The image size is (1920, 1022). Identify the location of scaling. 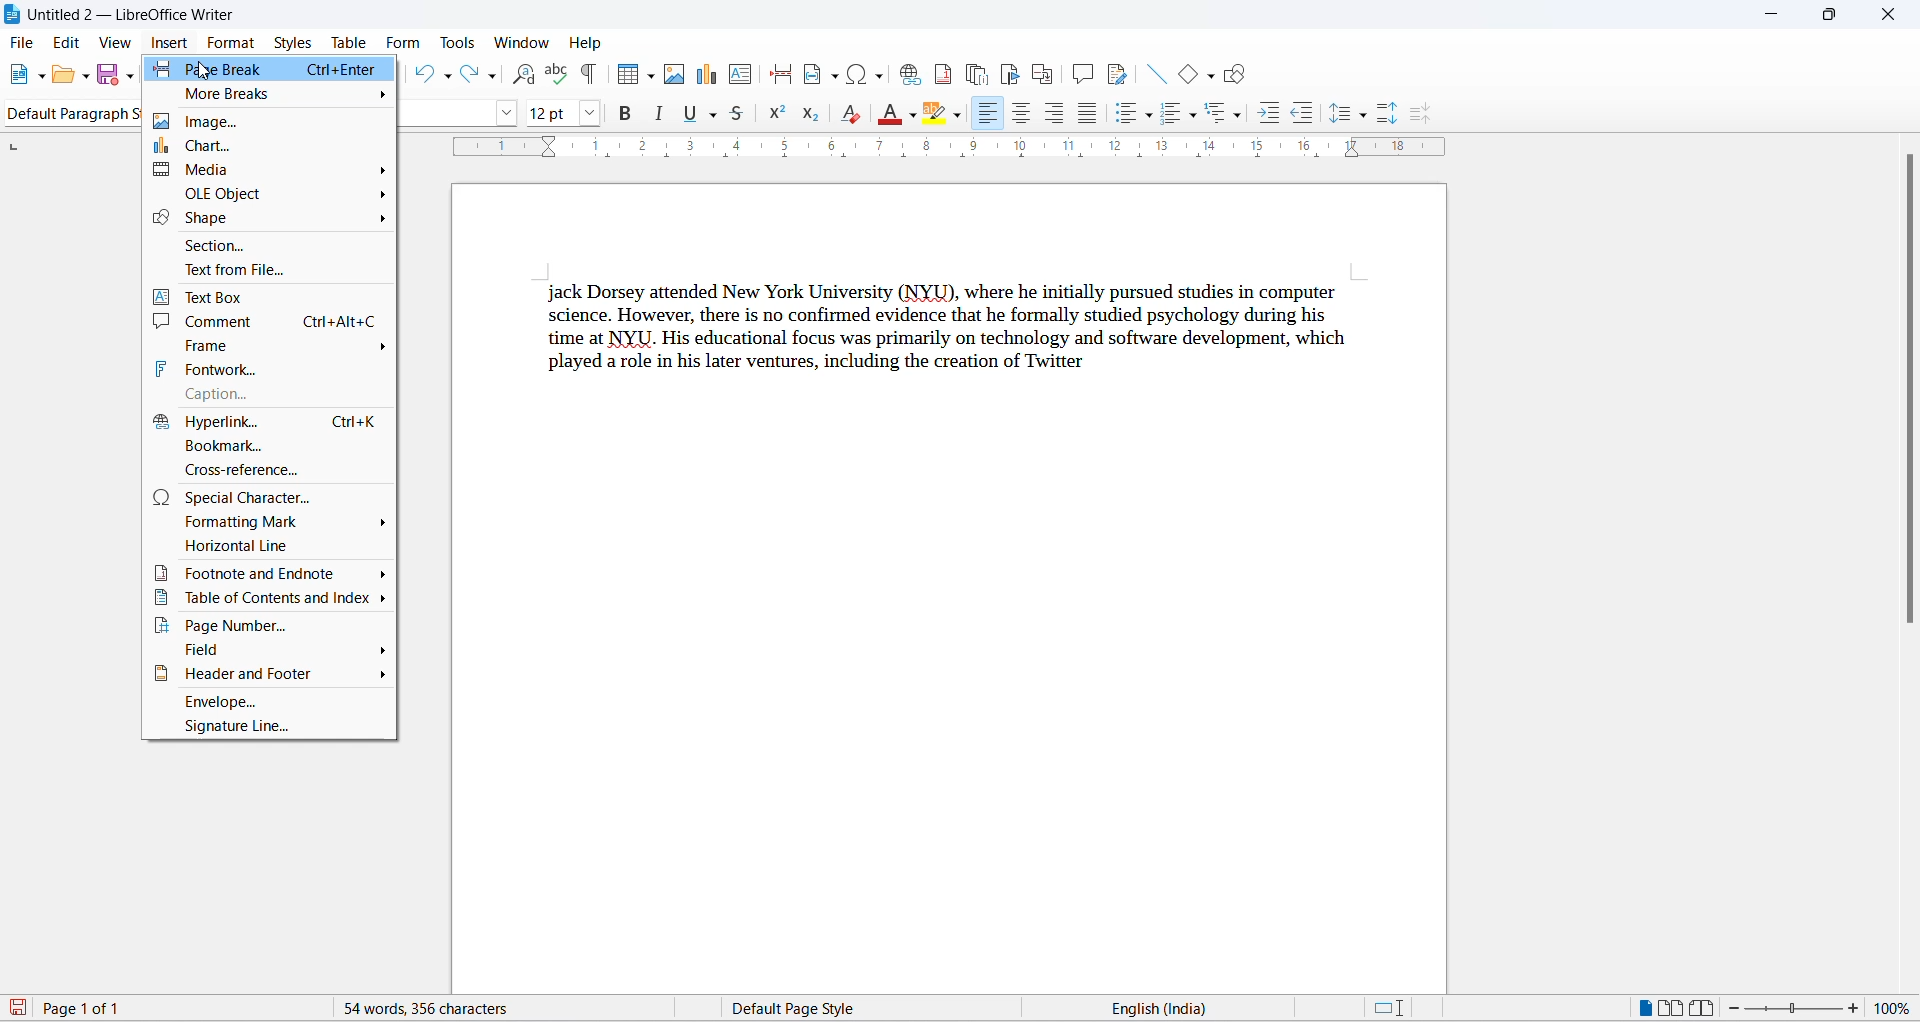
(970, 152).